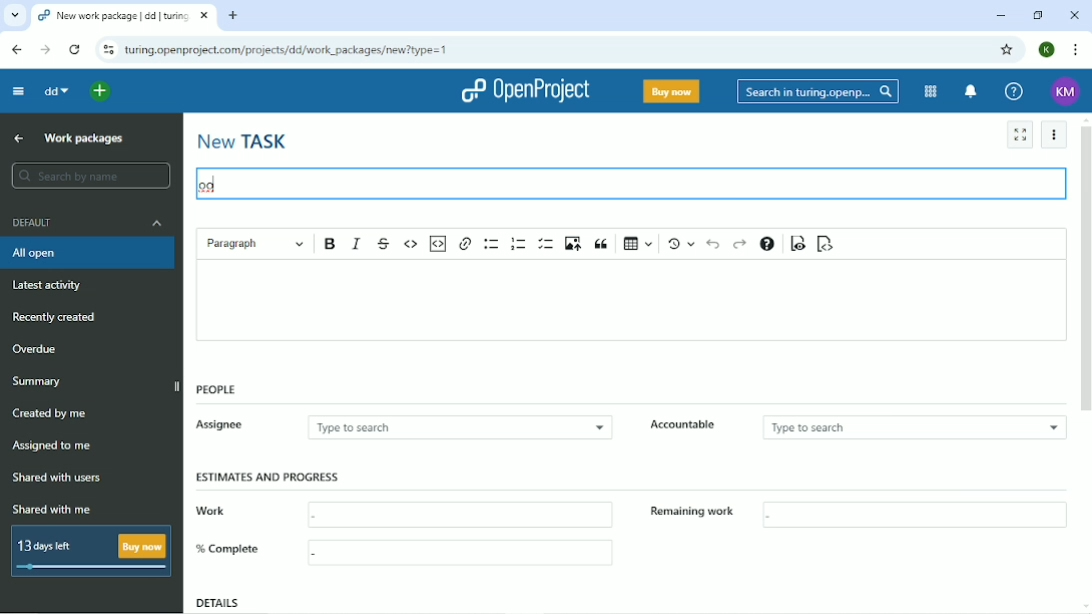 This screenshot has width=1092, height=614. What do you see at coordinates (45, 284) in the screenshot?
I see `Latest activity` at bounding box center [45, 284].